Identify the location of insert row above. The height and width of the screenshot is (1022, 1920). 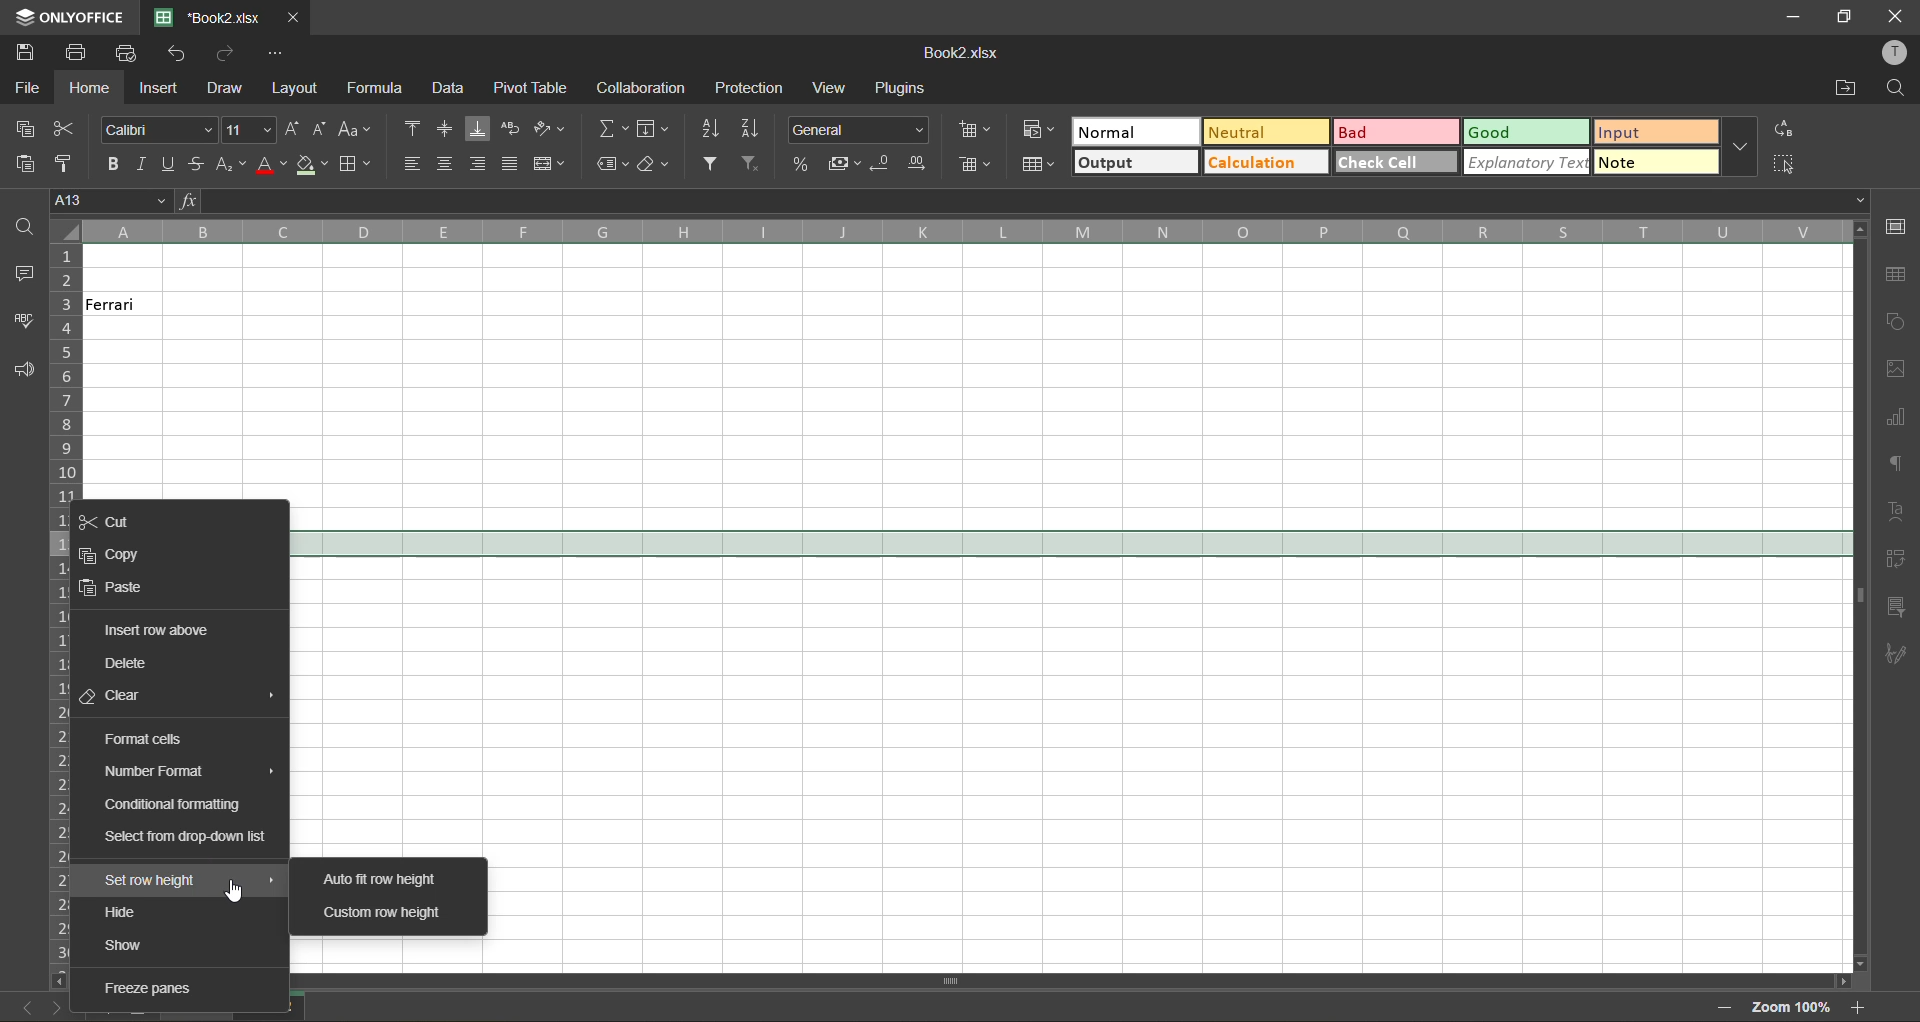
(156, 629).